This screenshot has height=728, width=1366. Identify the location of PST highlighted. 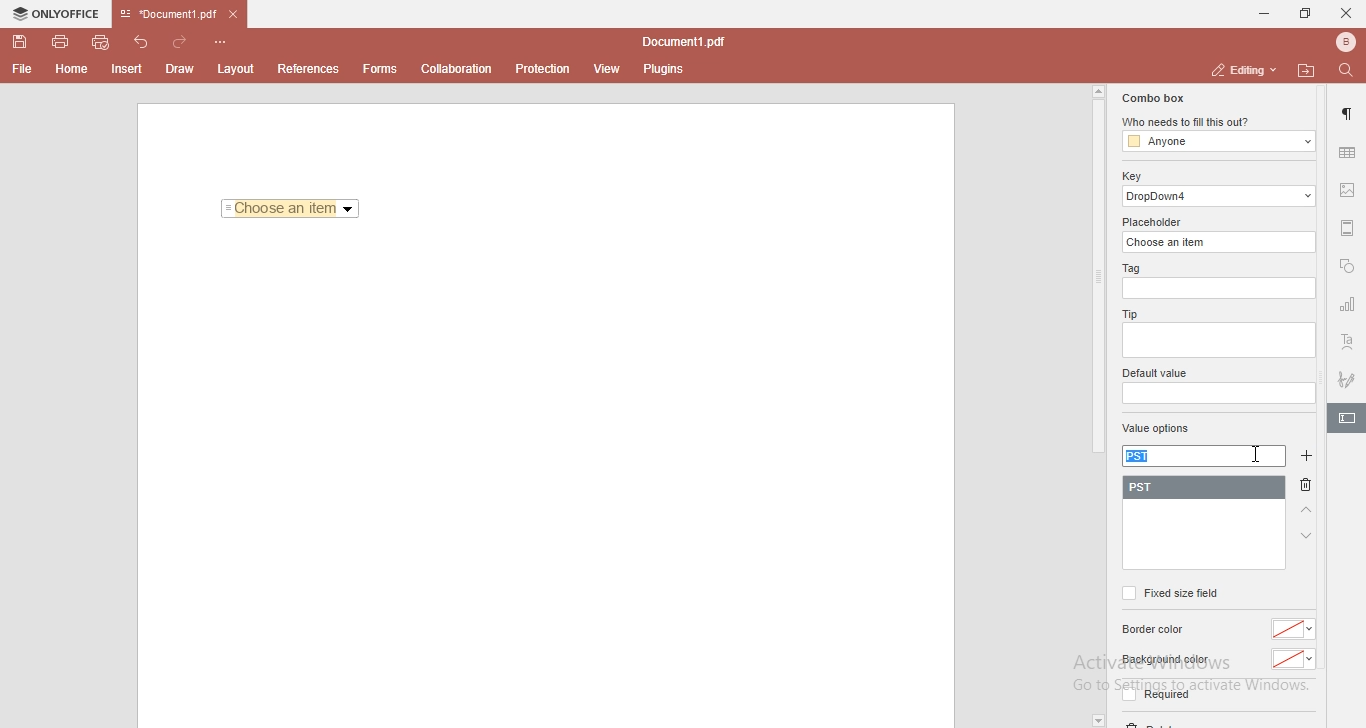
(1141, 457).